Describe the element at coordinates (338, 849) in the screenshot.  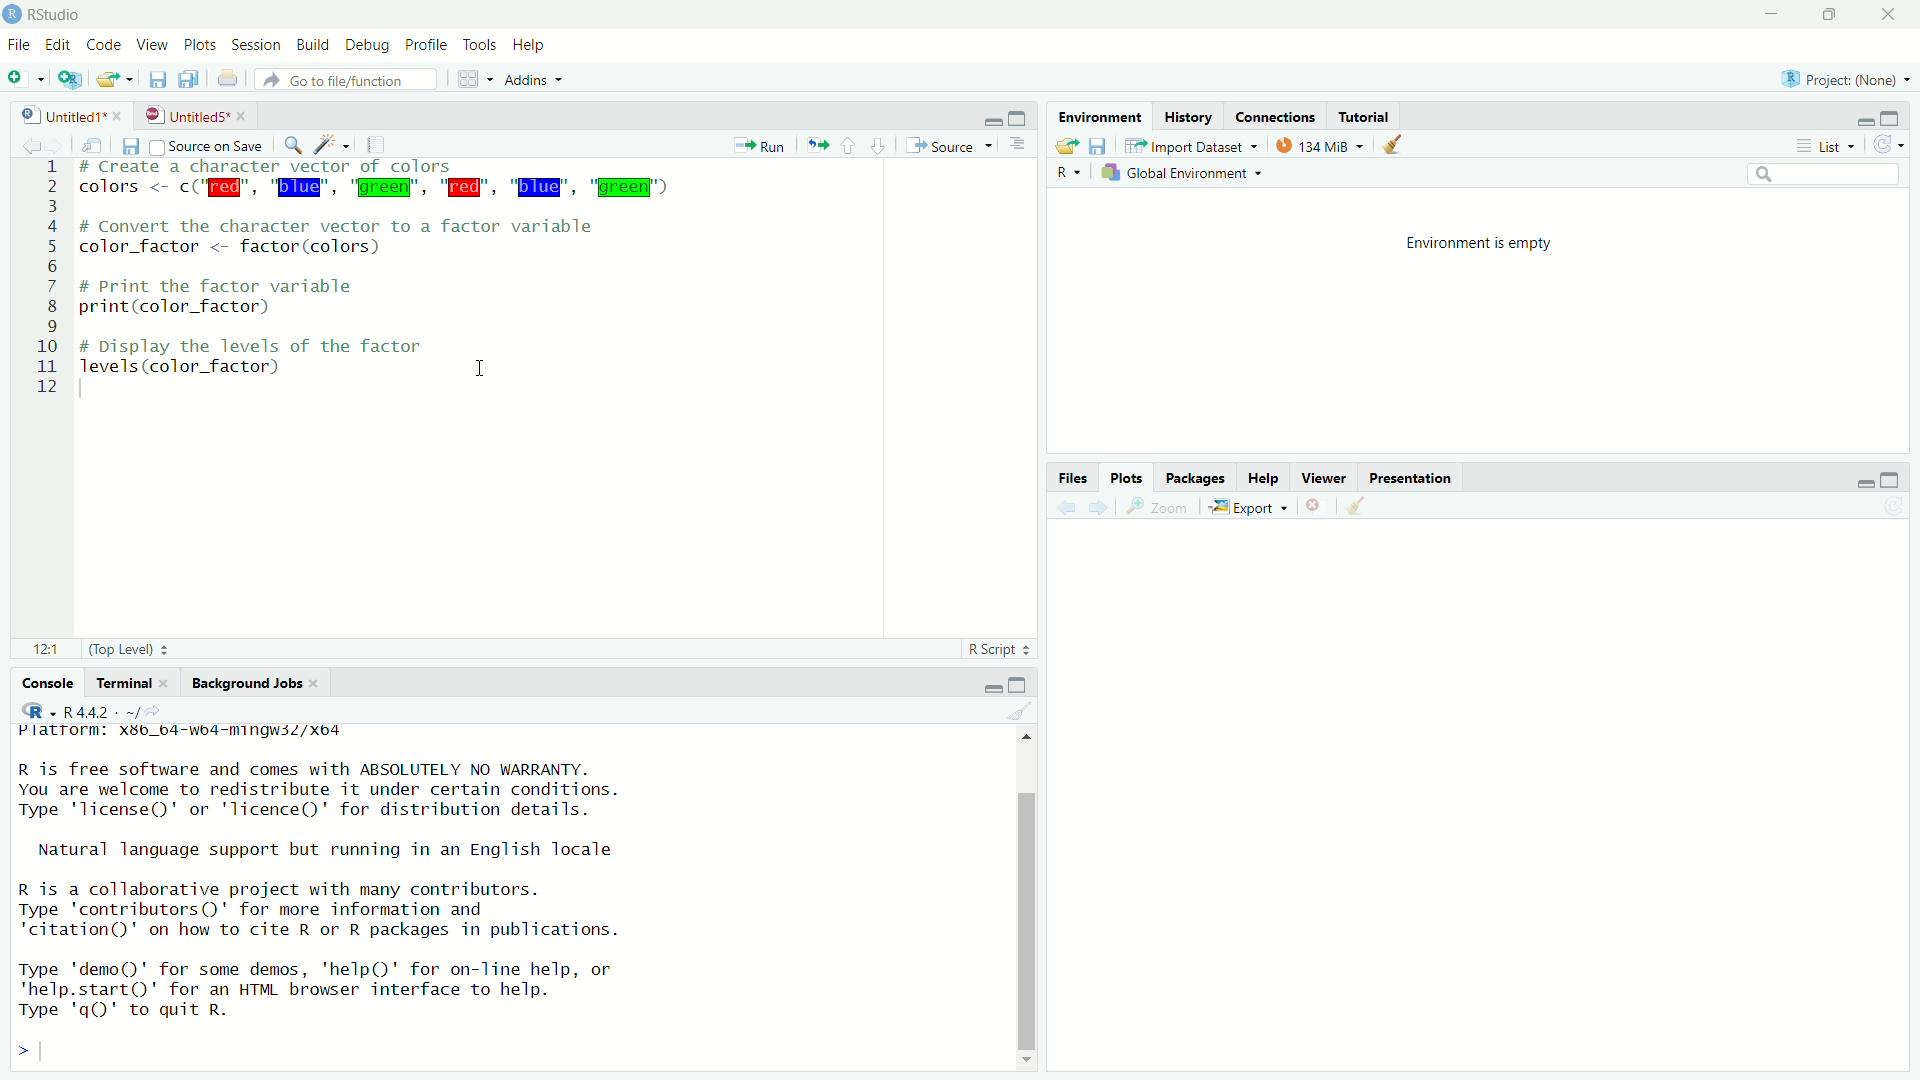
I see `Natural language support but running in an English locale` at that location.